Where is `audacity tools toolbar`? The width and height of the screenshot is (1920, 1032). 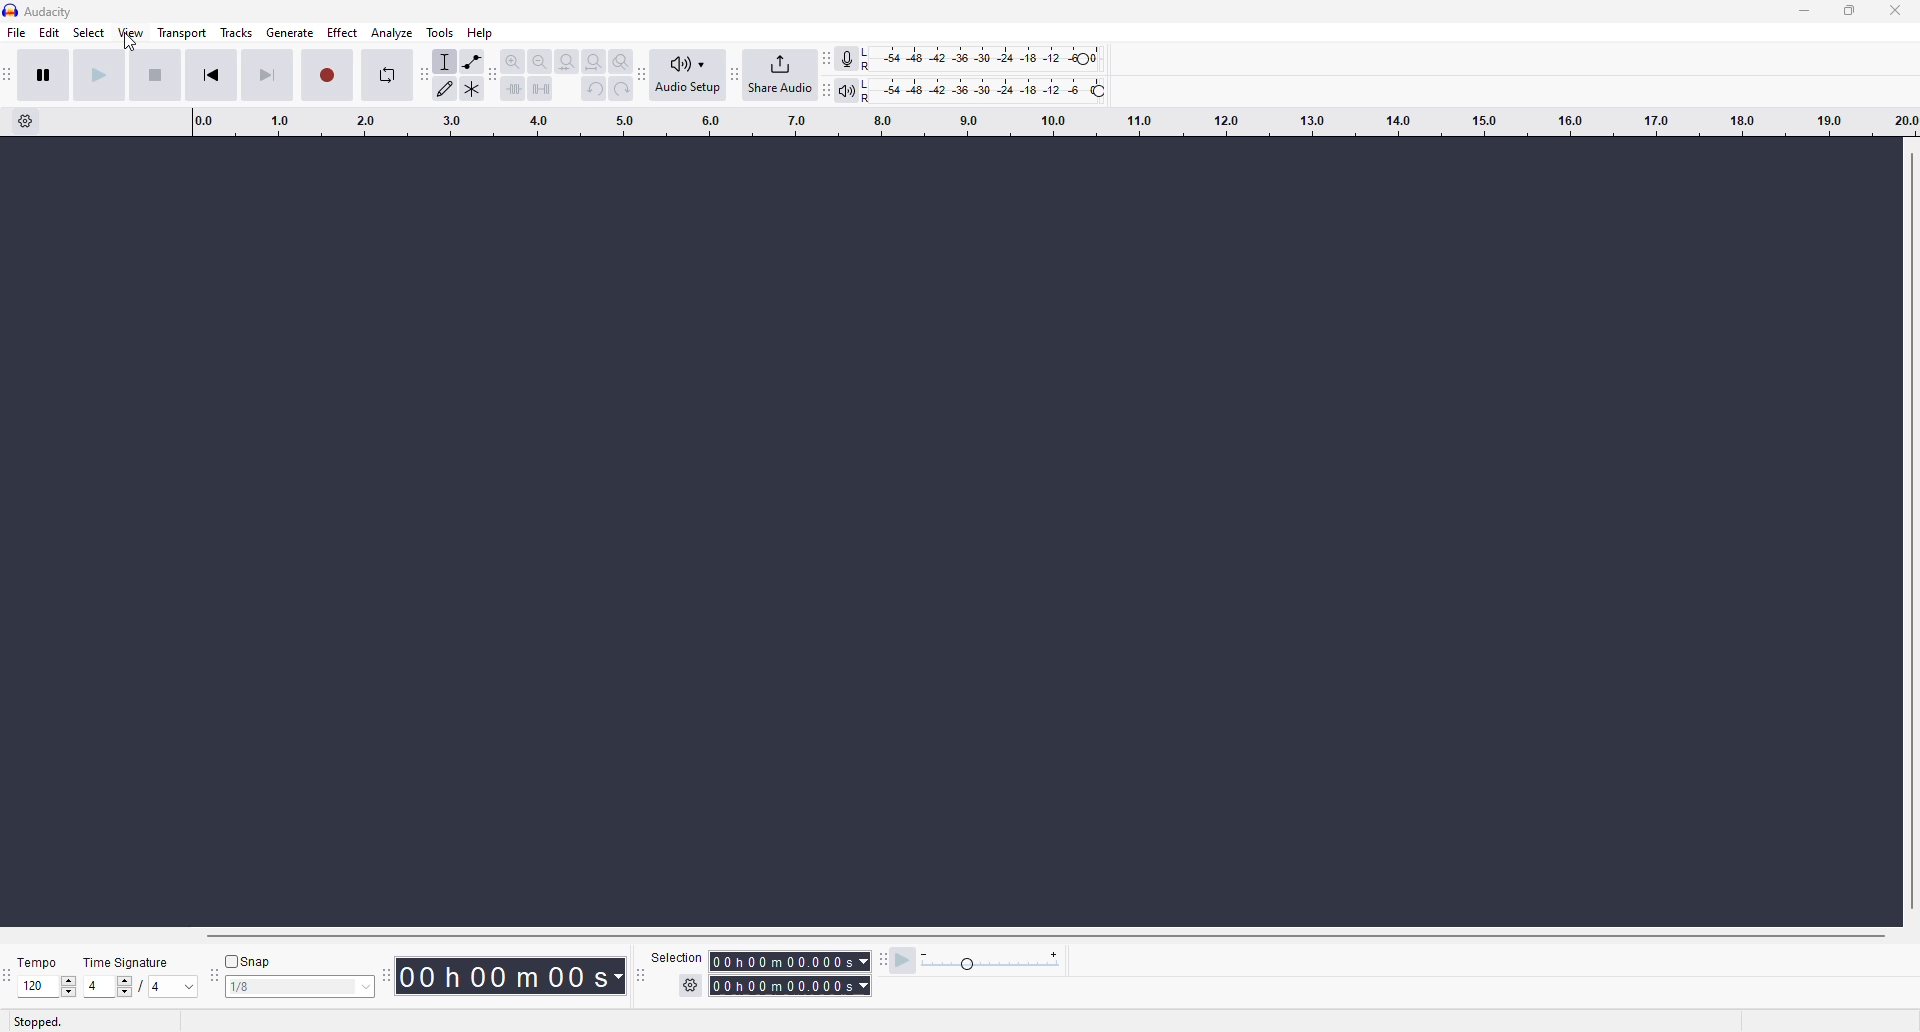
audacity tools toolbar is located at coordinates (423, 74).